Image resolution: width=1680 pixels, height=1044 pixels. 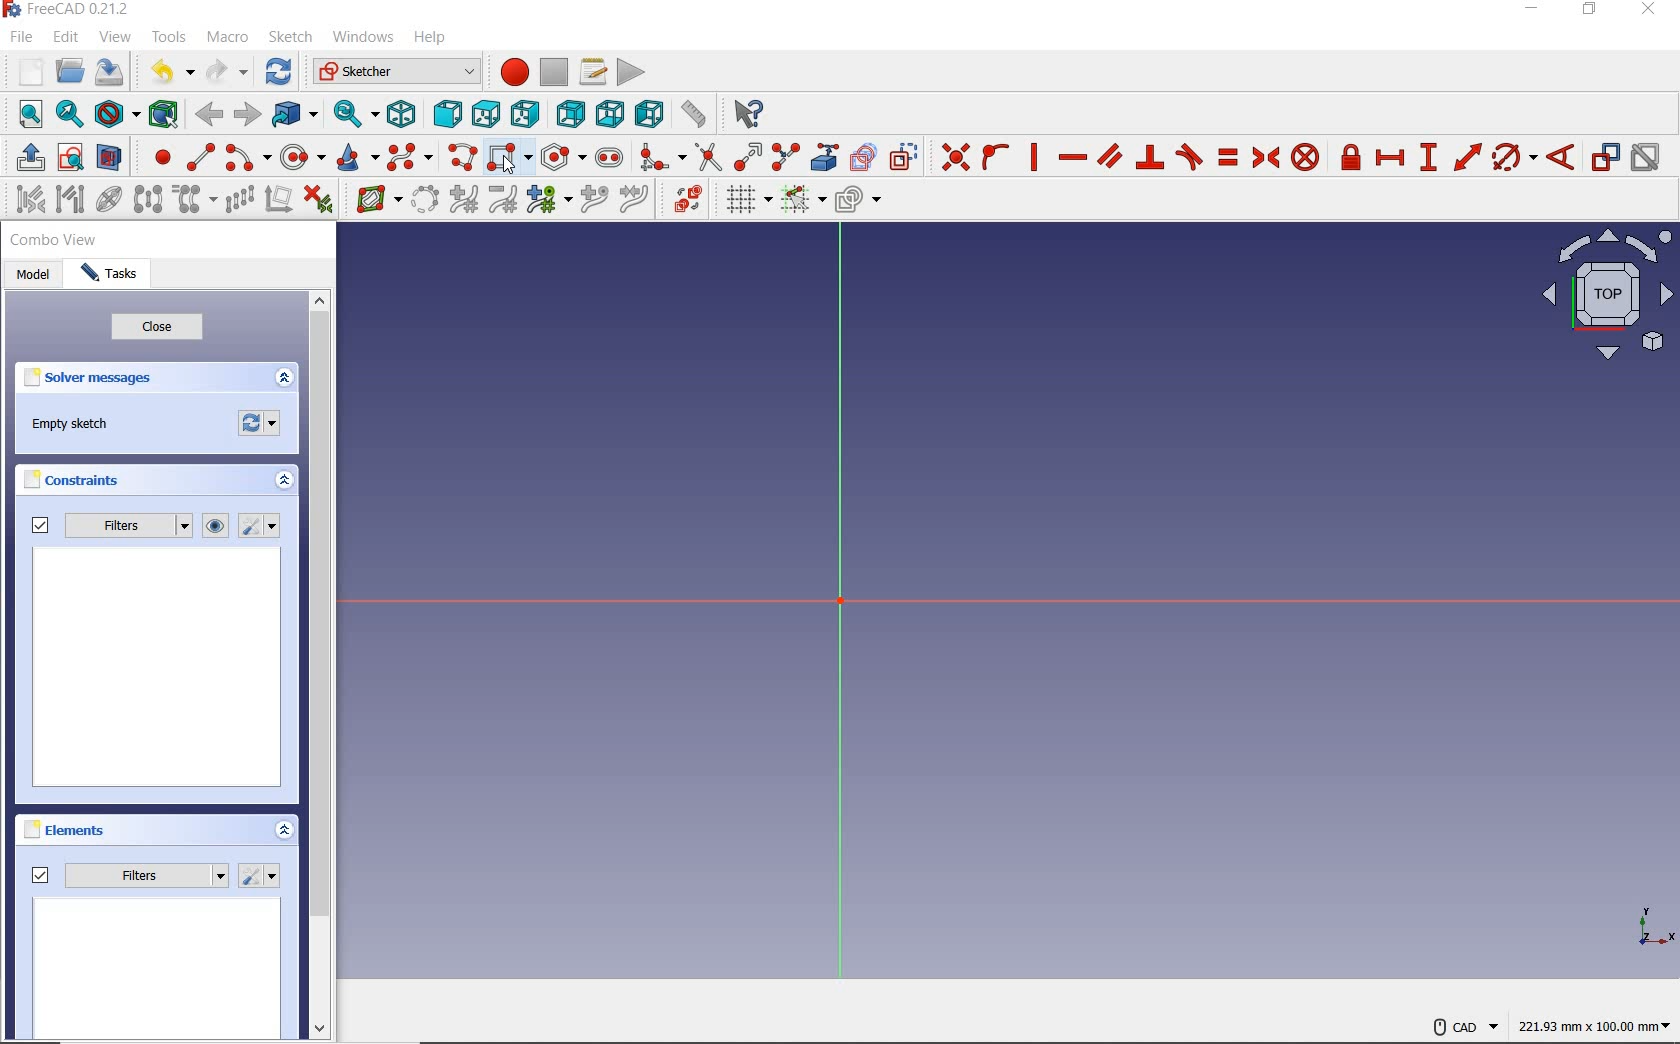 What do you see at coordinates (571, 113) in the screenshot?
I see `rear` at bounding box center [571, 113].